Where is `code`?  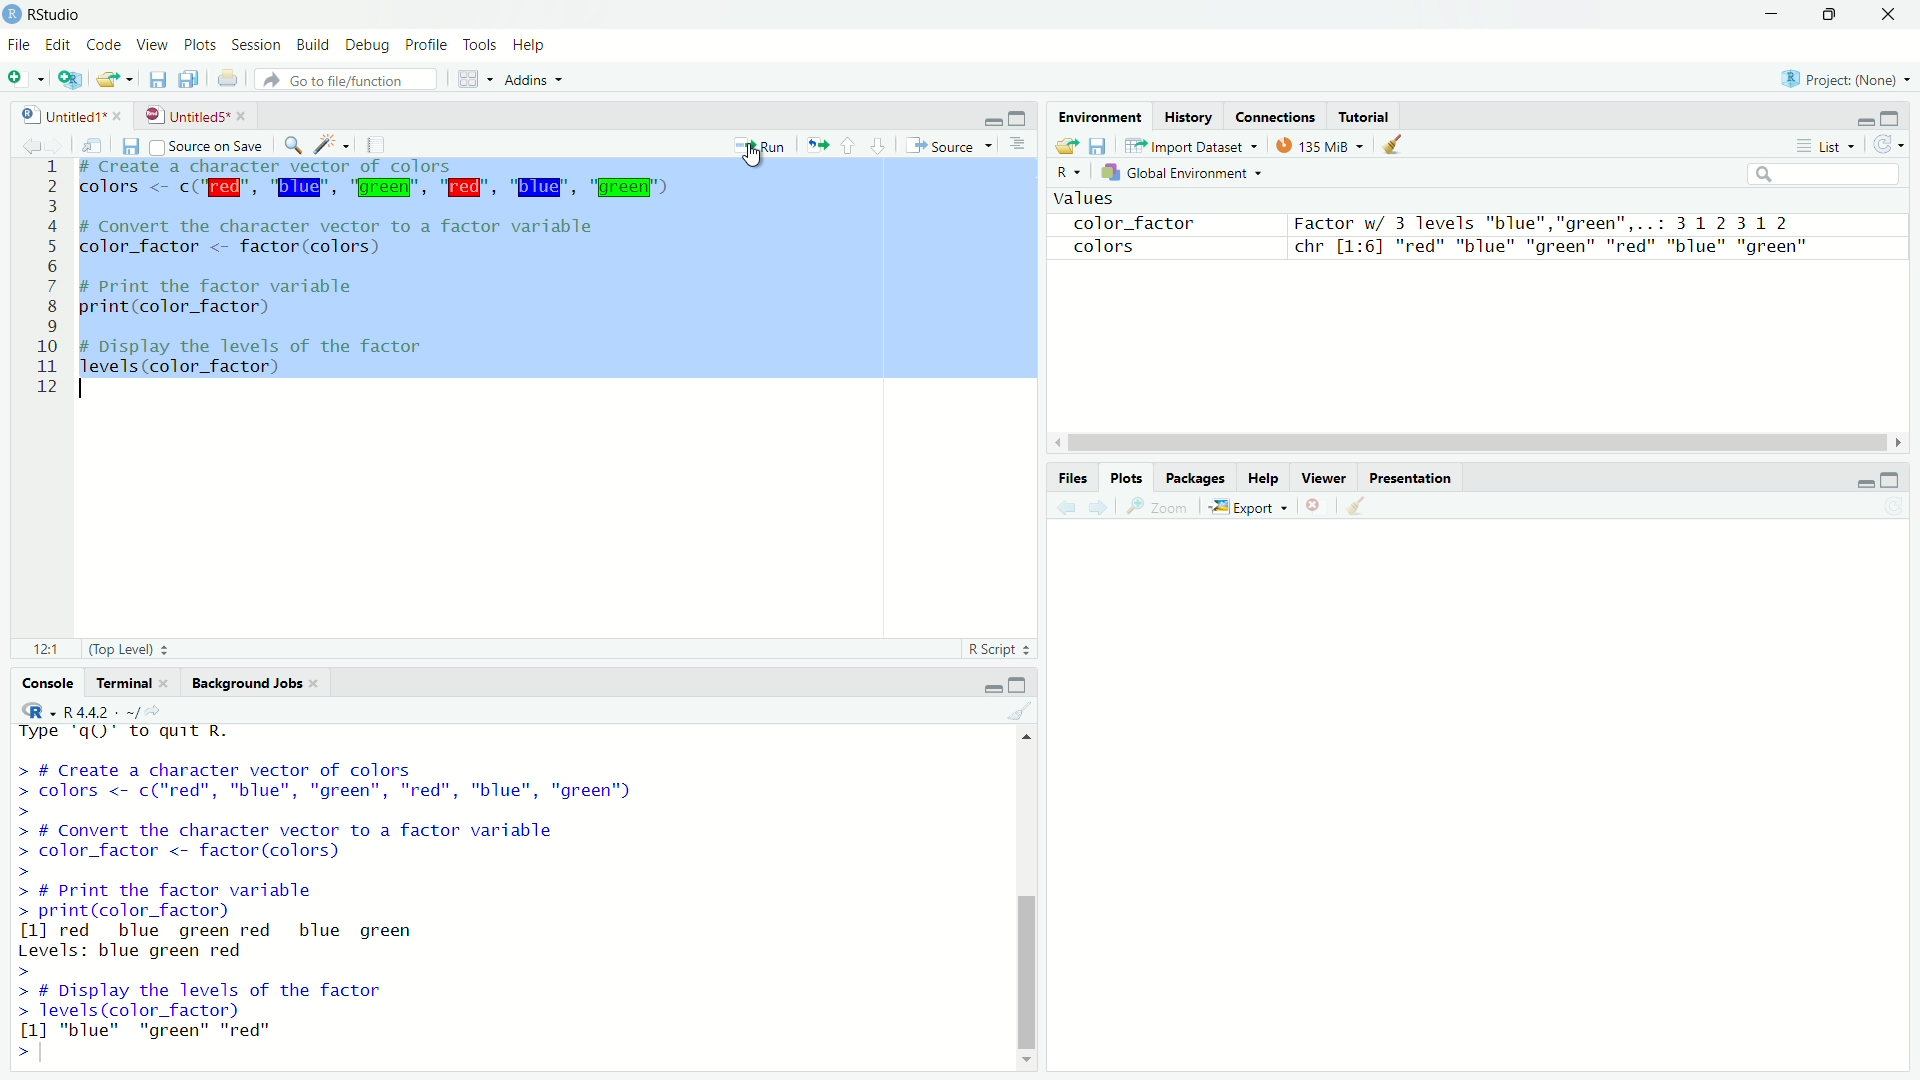 code is located at coordinates (104, 46).